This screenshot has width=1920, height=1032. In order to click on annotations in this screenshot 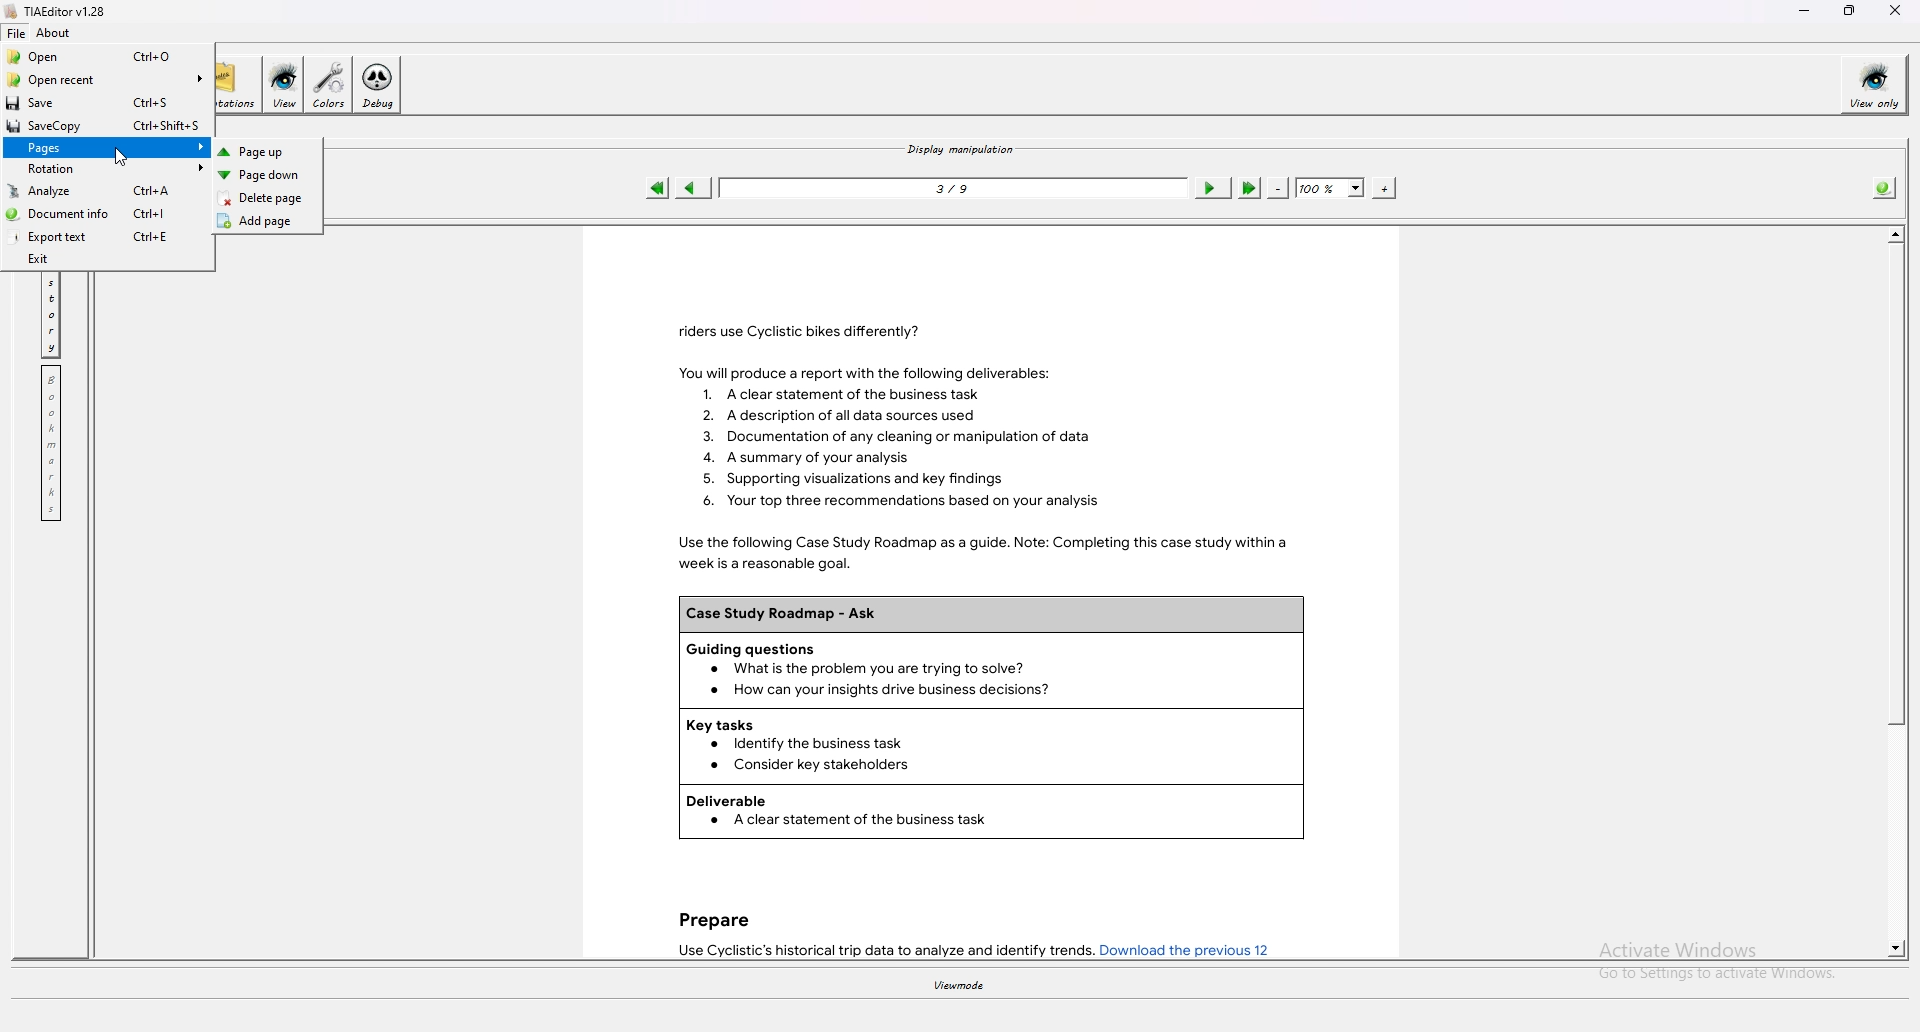, I will do `click(238, 84)`.